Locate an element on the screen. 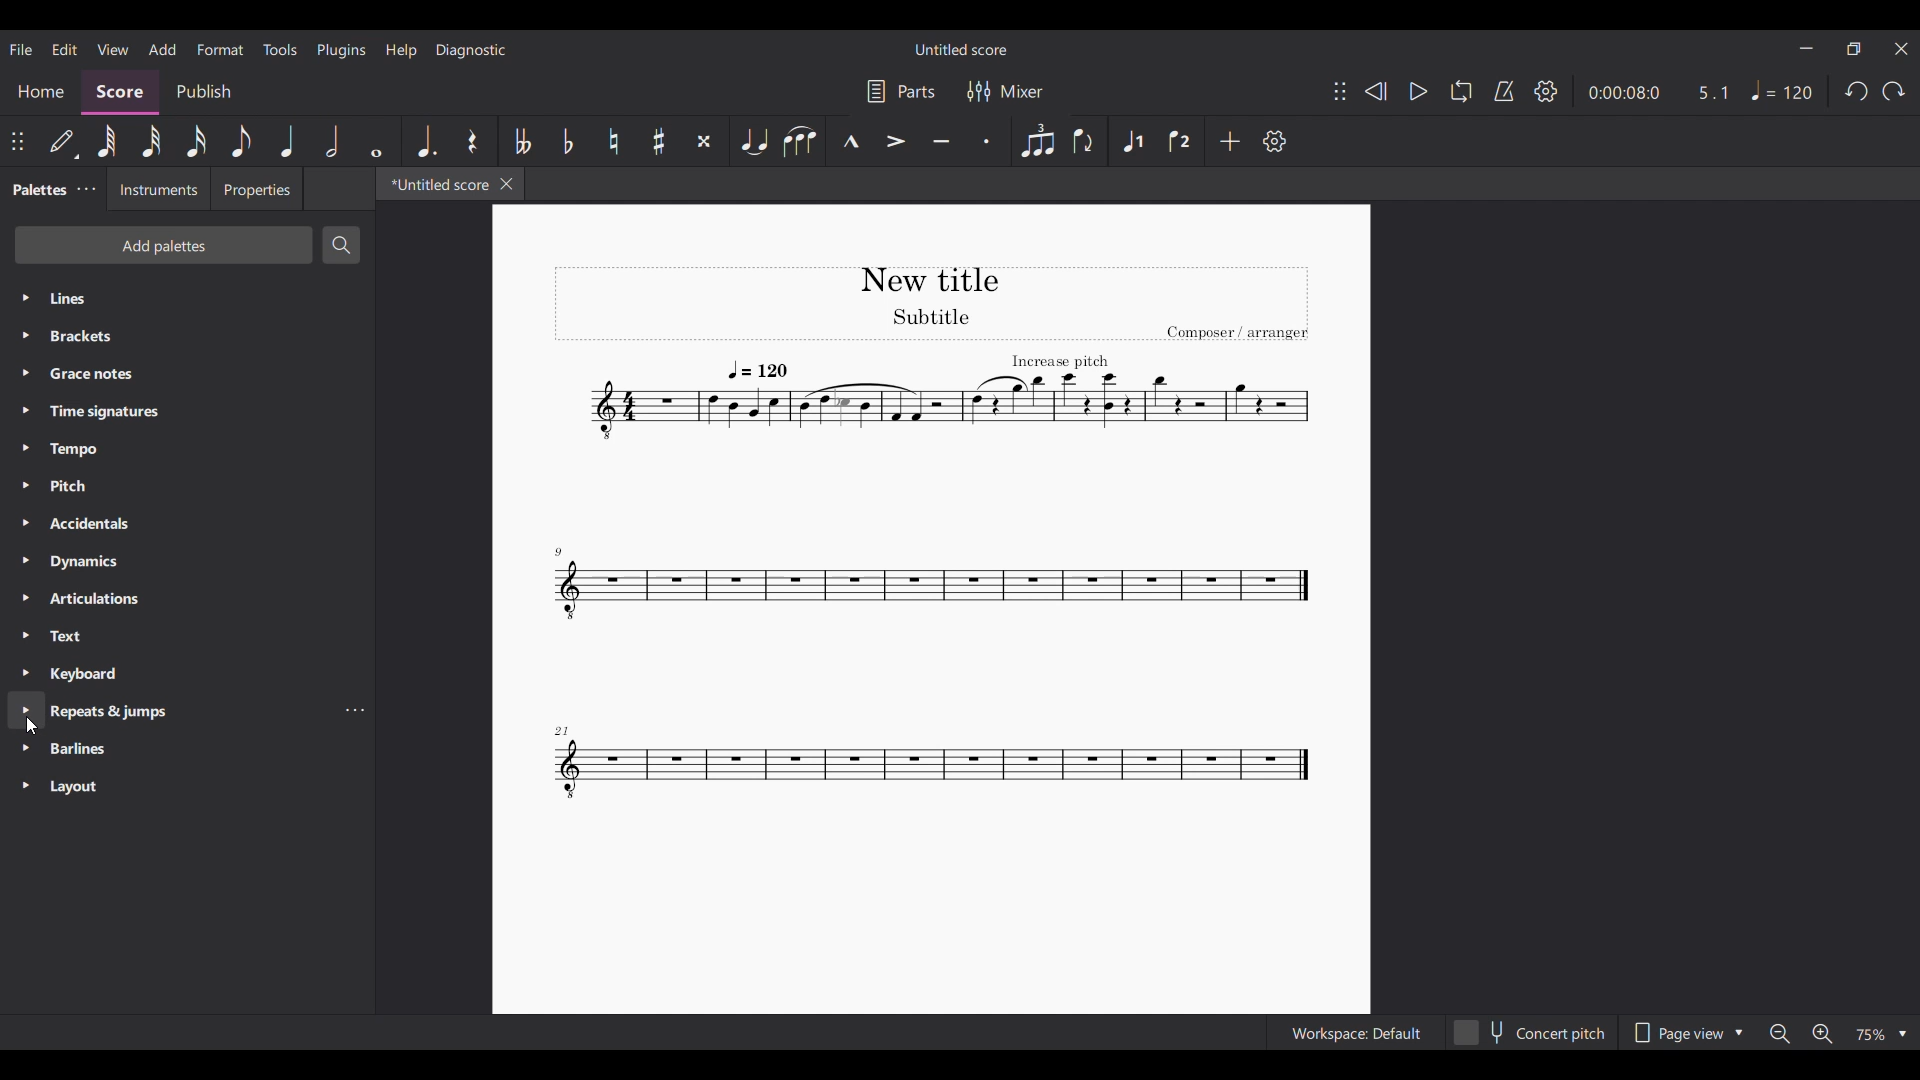 This screenshot has width=1920, height=1080. Edit menu is located at coordinates (65, 50).